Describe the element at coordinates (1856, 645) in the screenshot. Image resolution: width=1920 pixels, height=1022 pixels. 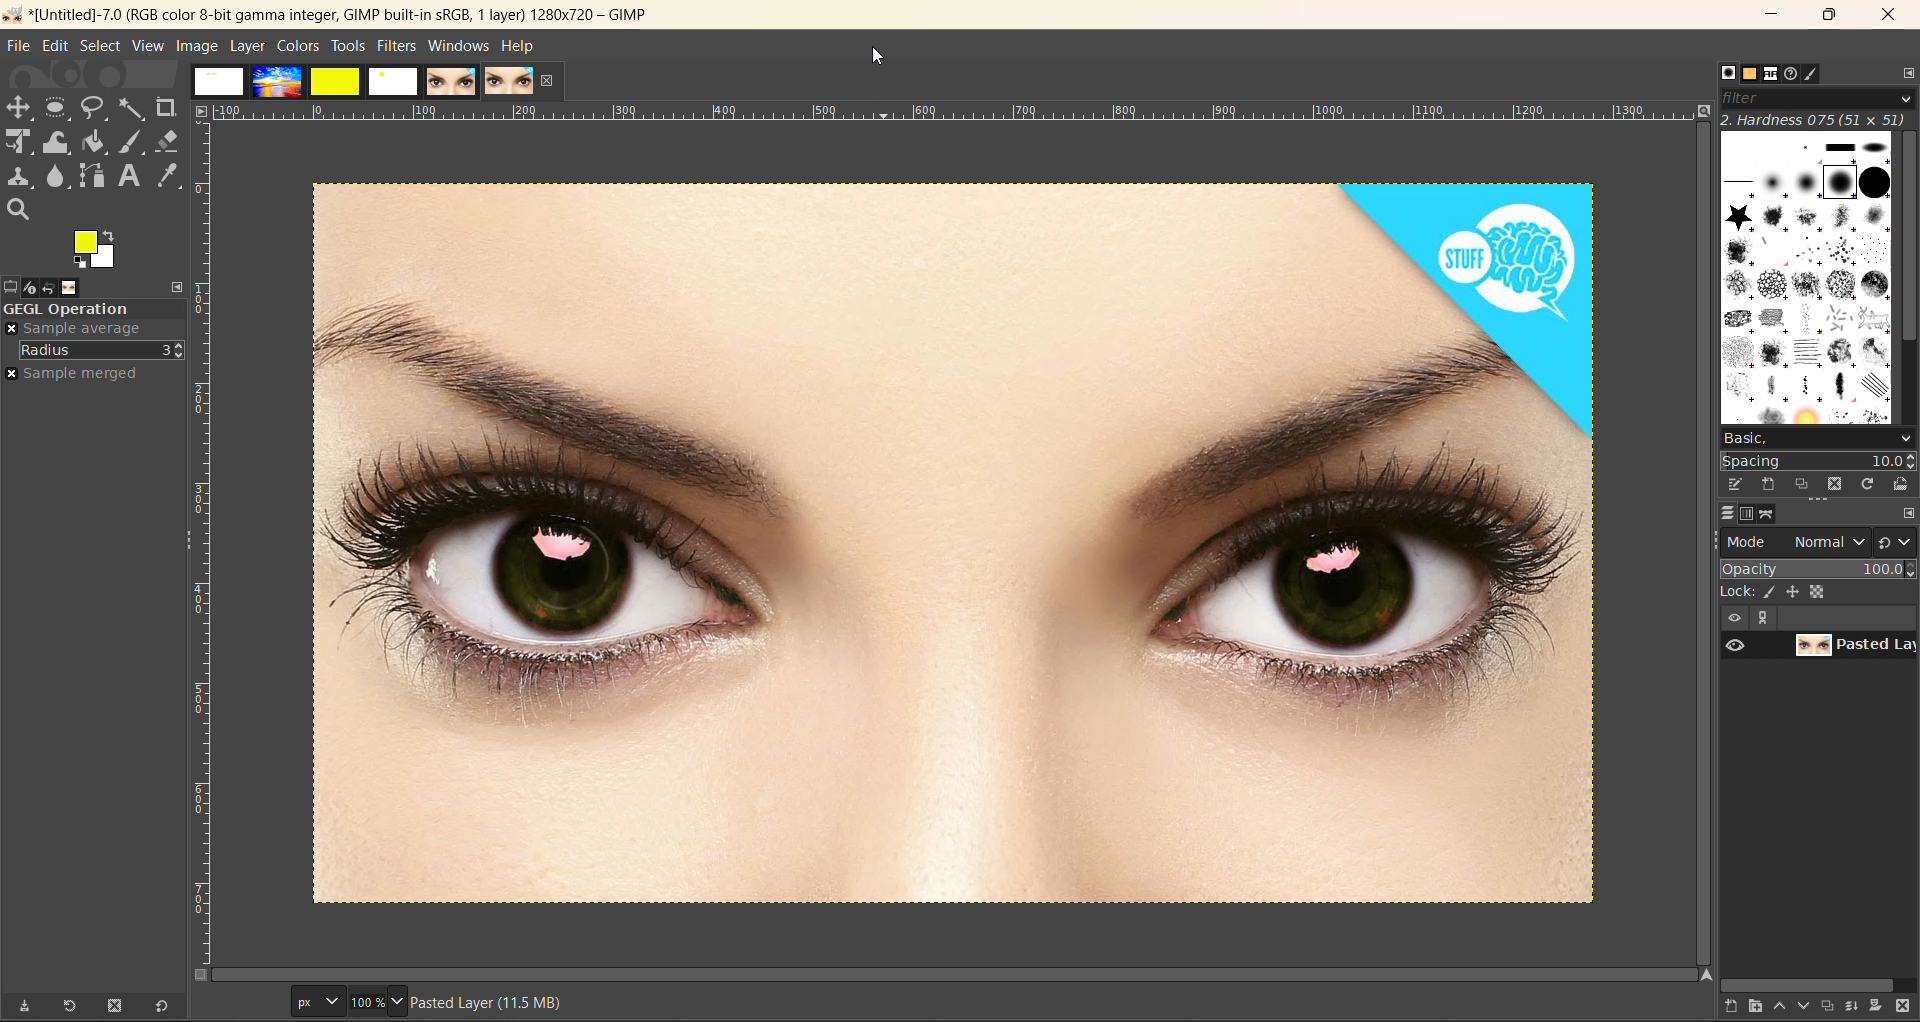
I see `layer` at that location.